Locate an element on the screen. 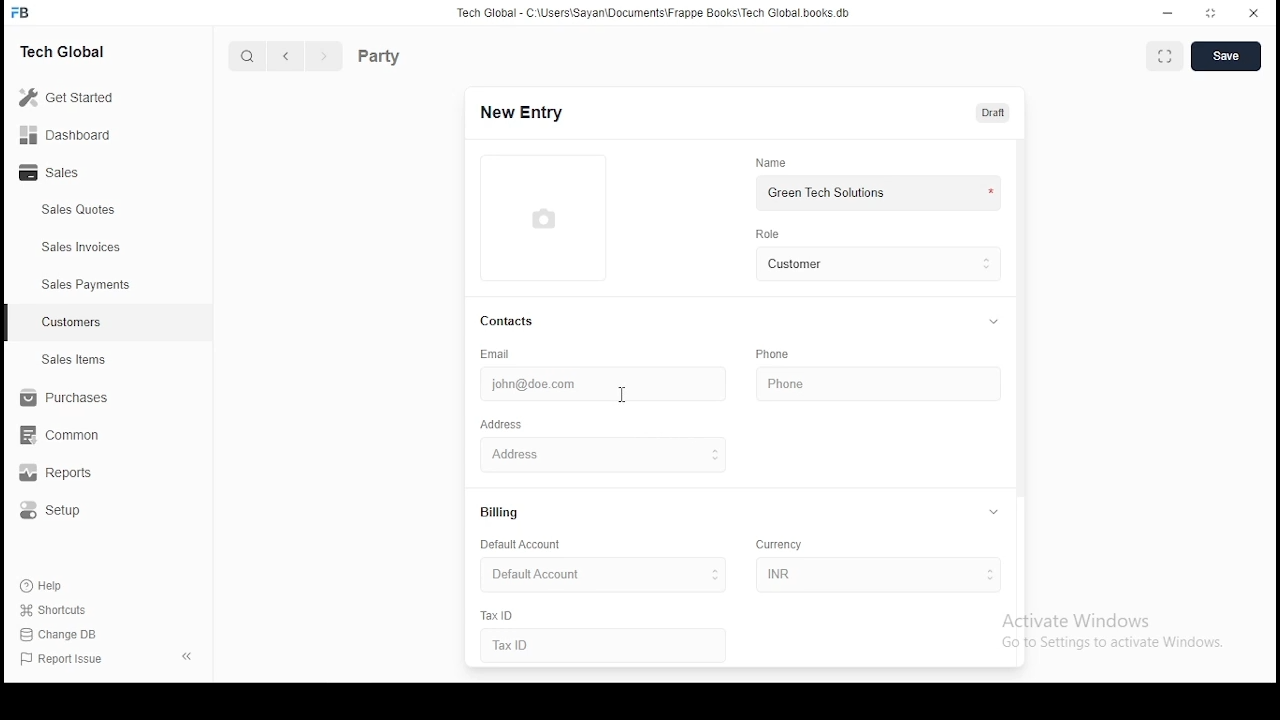 The height and width of the screenshot is (720, 1280). customers is located at coordinates (72, 323).